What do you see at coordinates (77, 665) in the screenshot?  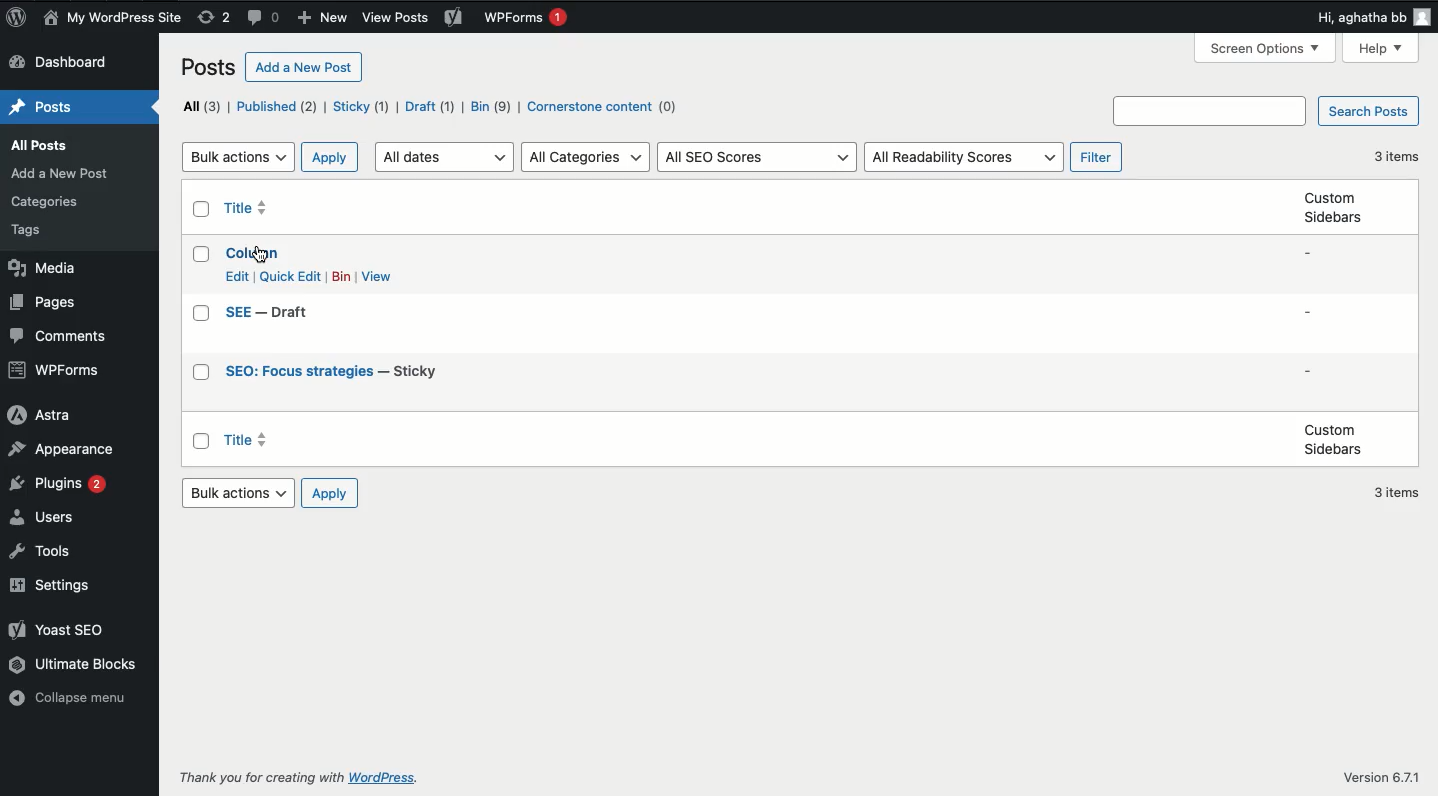 I see `Ultimate blocks` at bounding box center [77, 665].